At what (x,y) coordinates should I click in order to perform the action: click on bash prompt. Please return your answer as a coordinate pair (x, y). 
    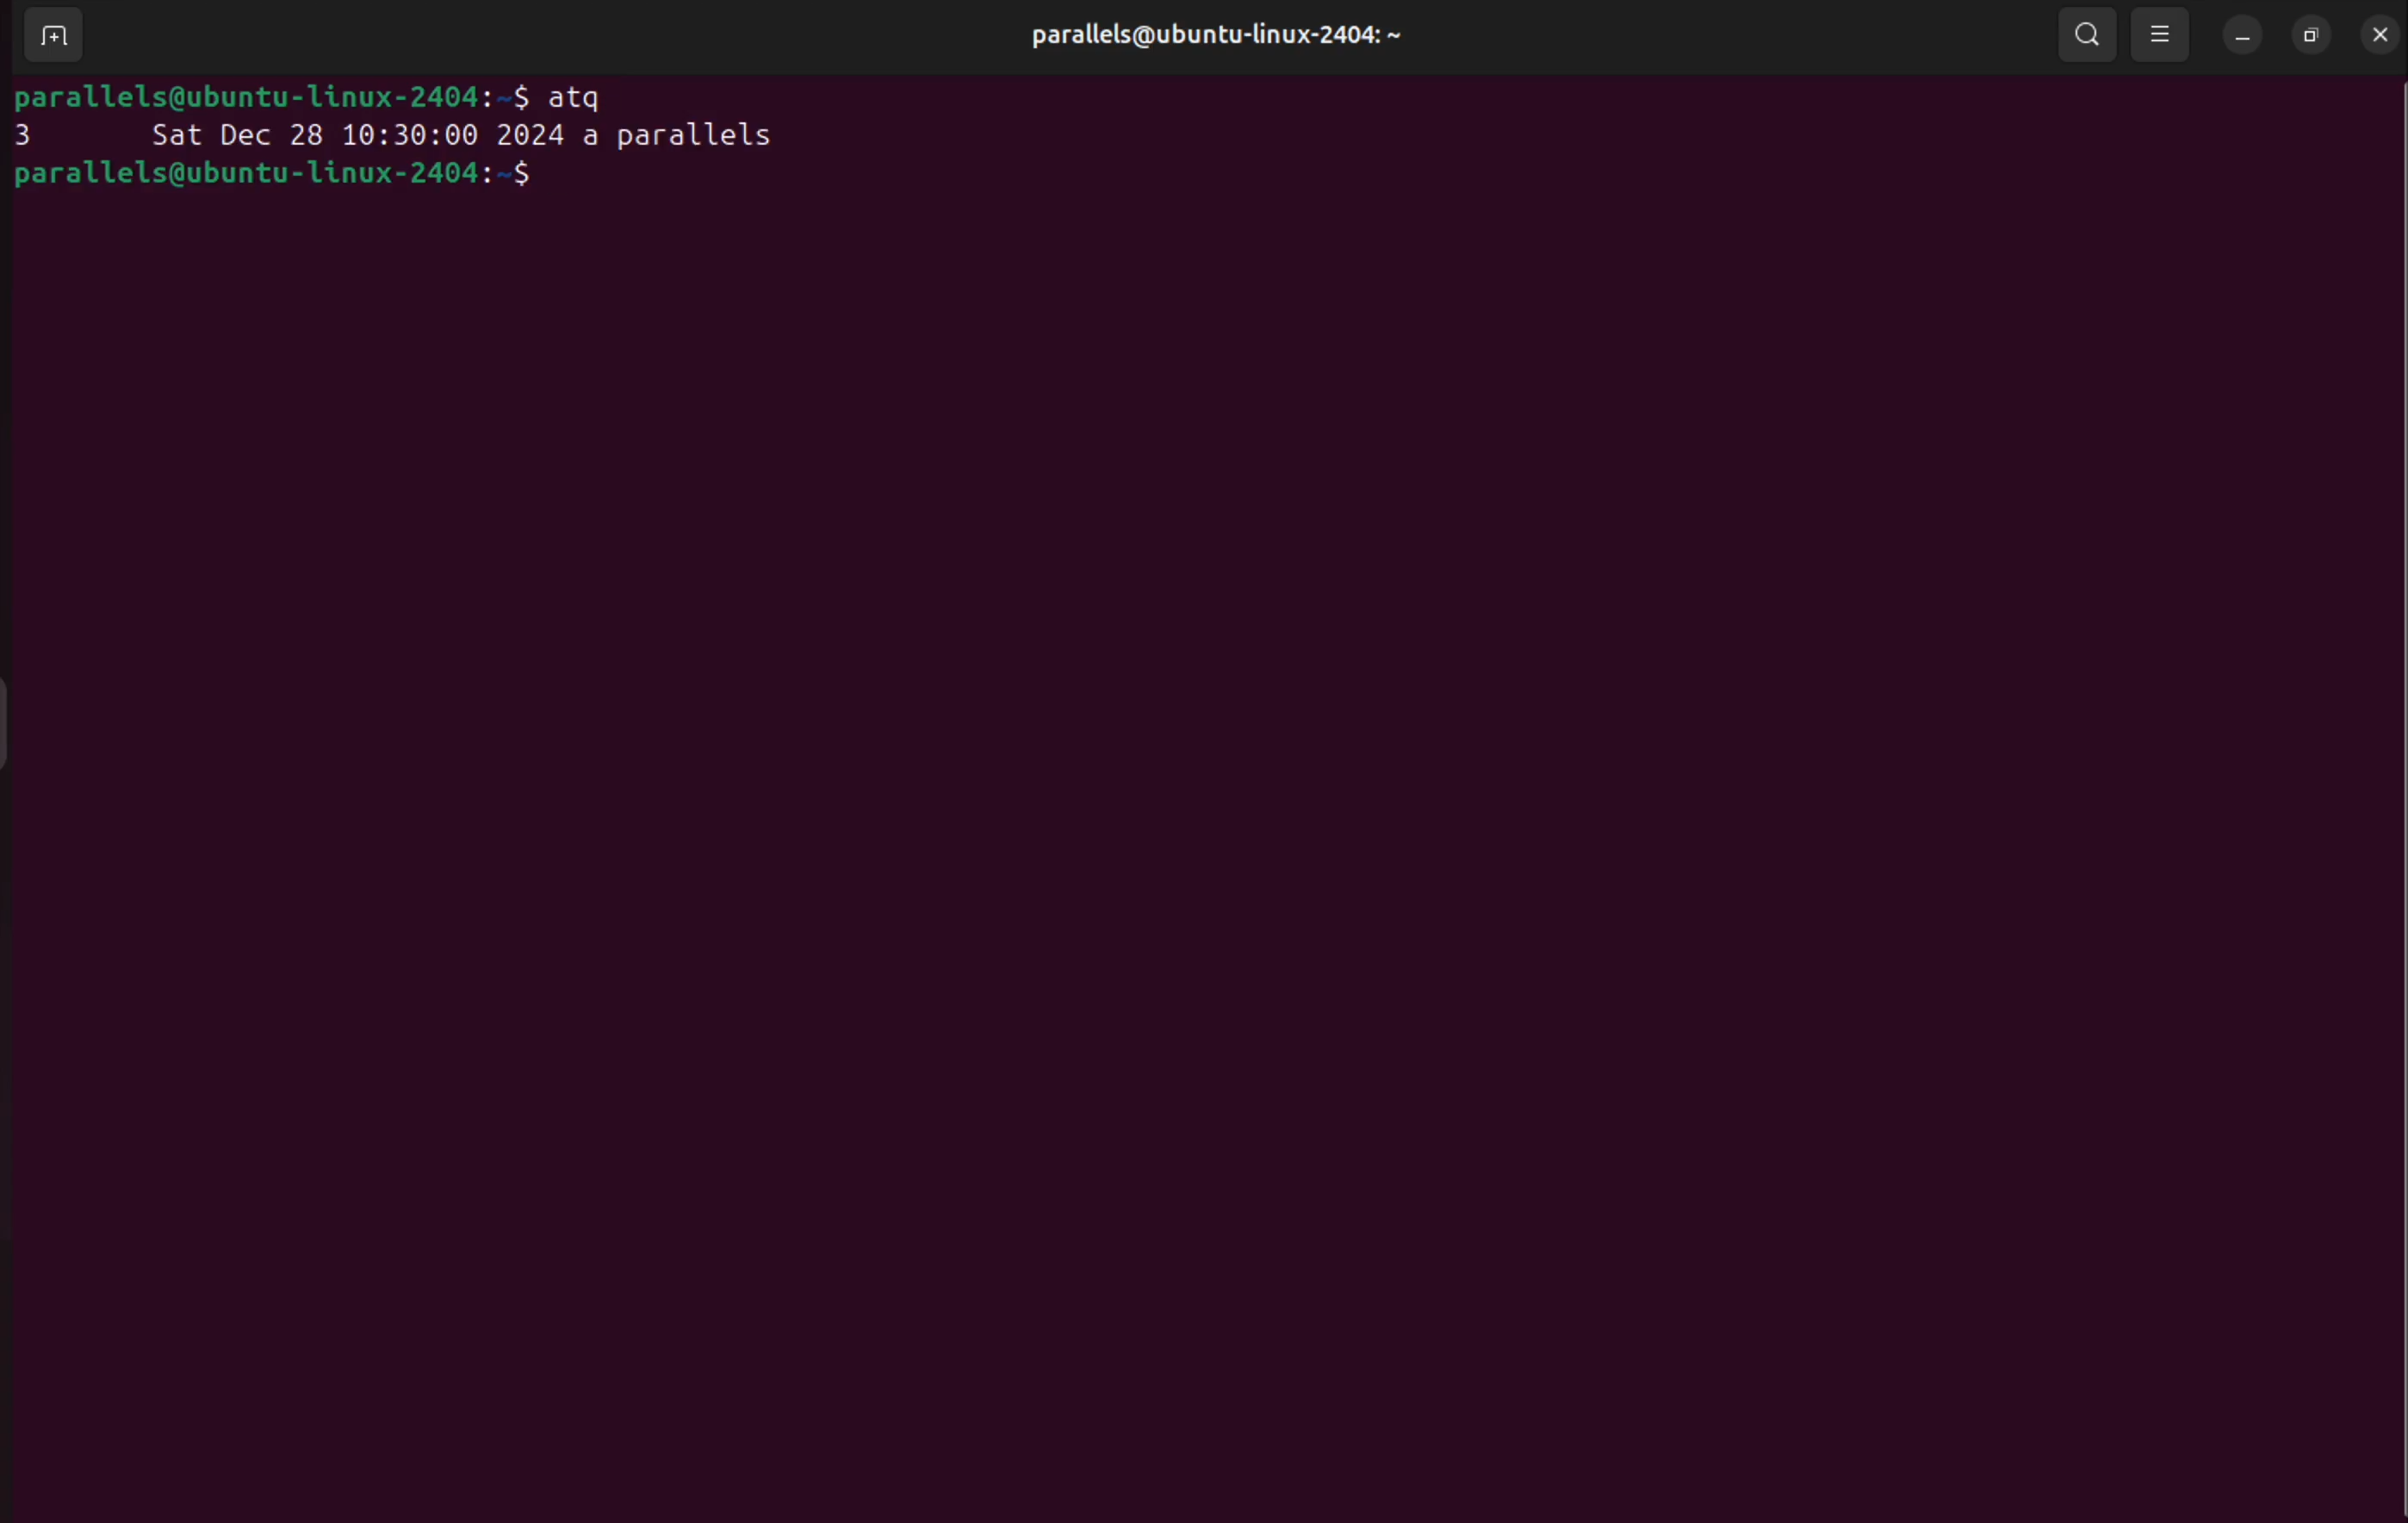
    Looking at the image, I should click on (269, 91).